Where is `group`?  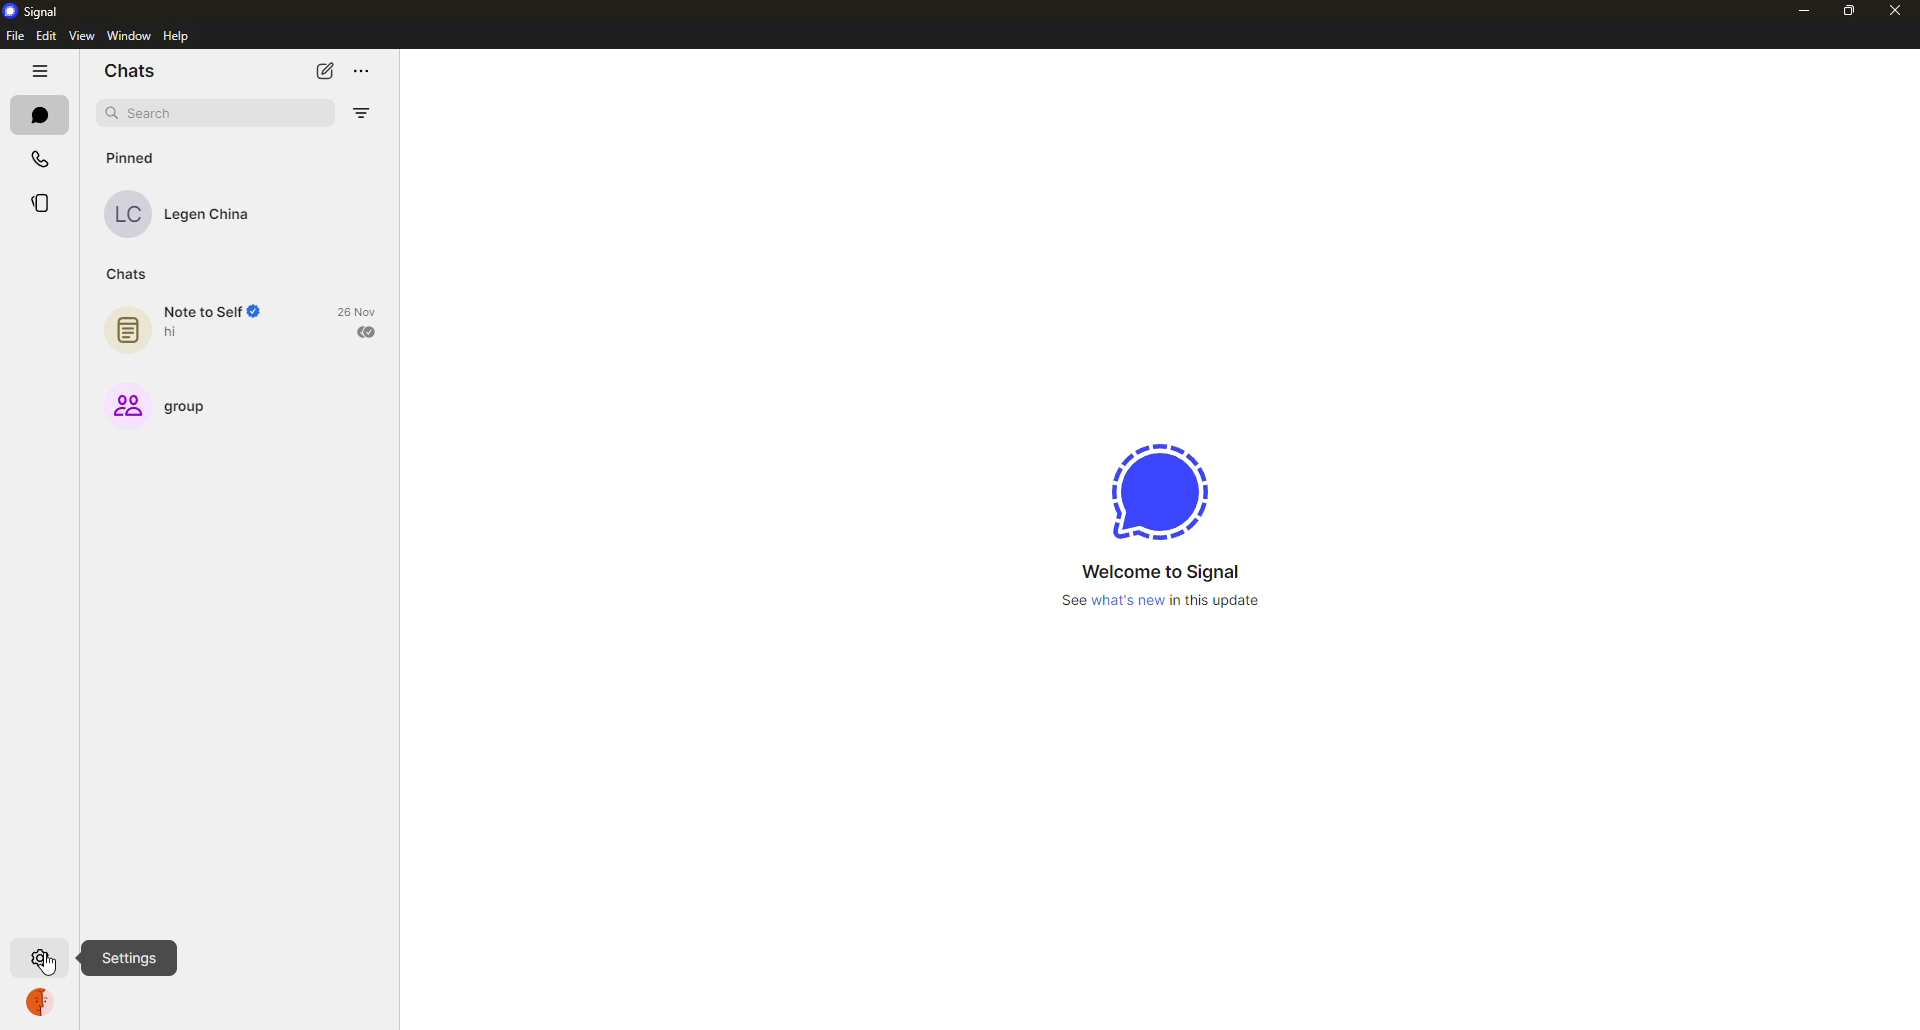 group is located at coordinates (186, 407).